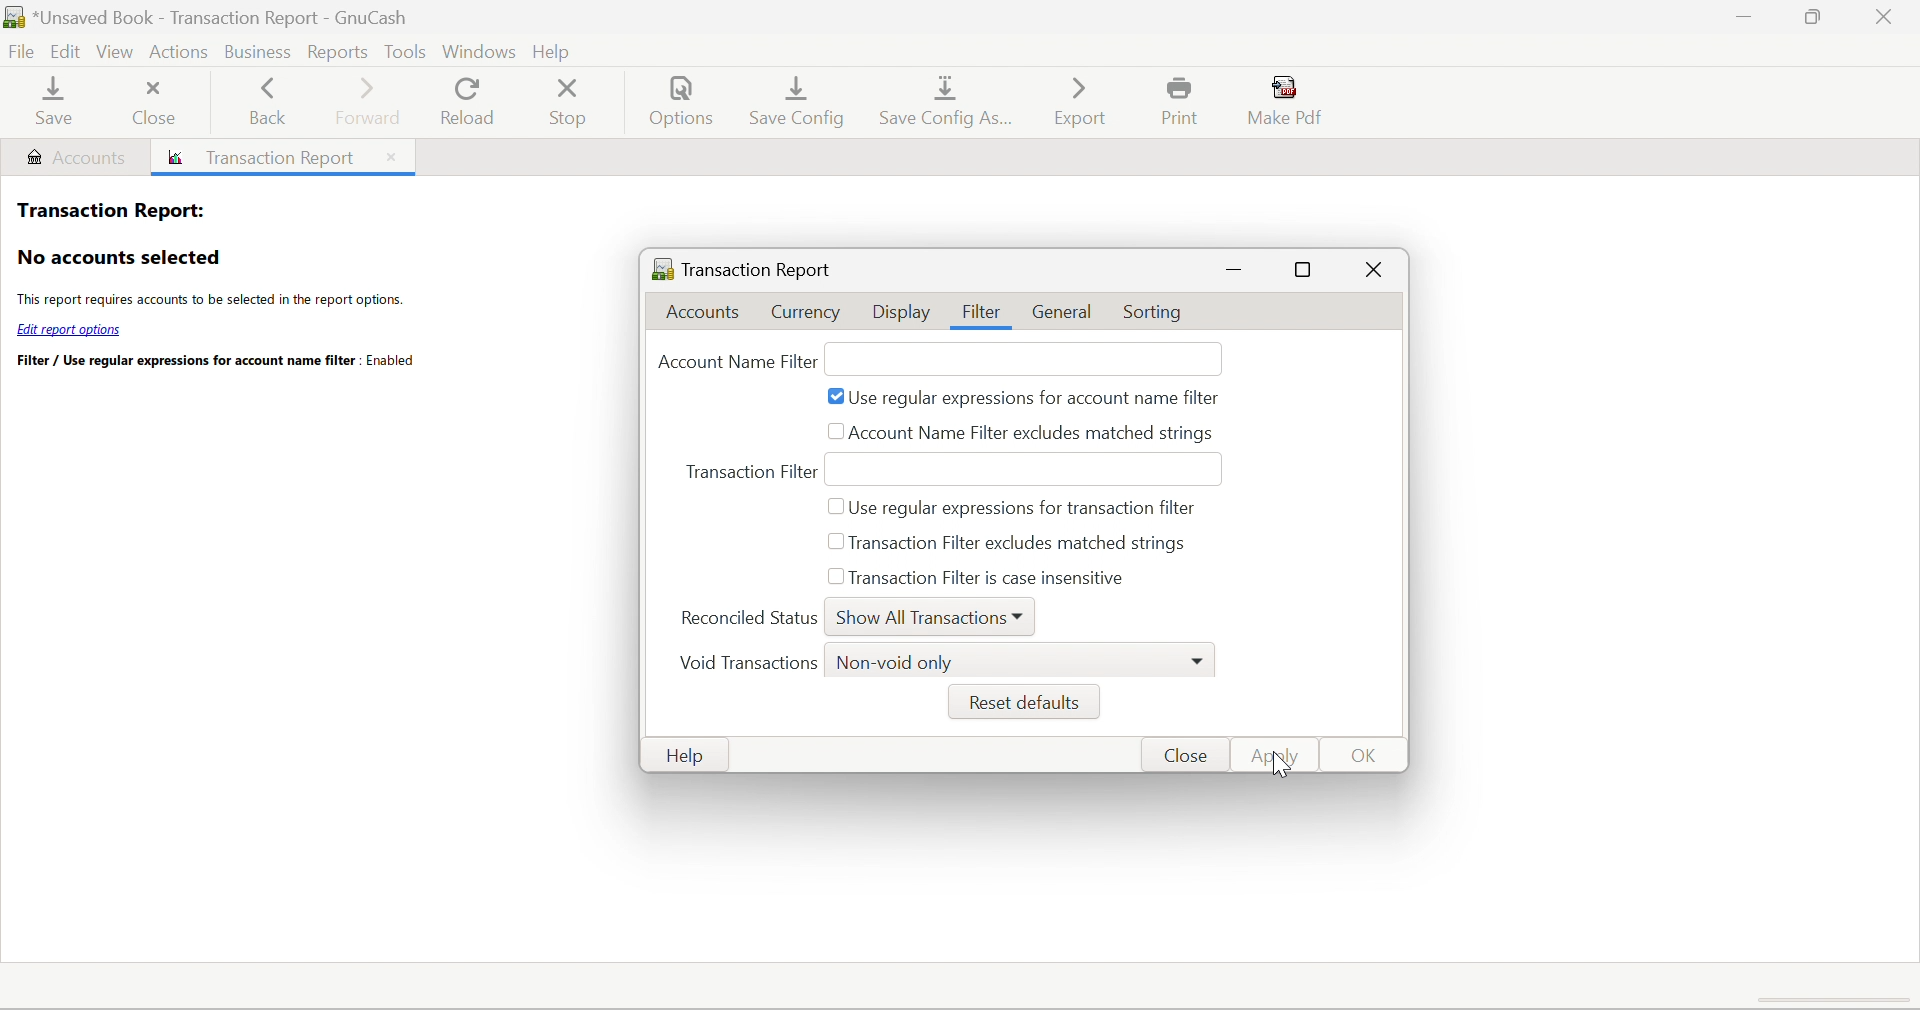 This screenshot has height=1010, width=1920. Describe the element at coordinates (734, 362) in the screenshot. I see `Account Name Filter` at that location.